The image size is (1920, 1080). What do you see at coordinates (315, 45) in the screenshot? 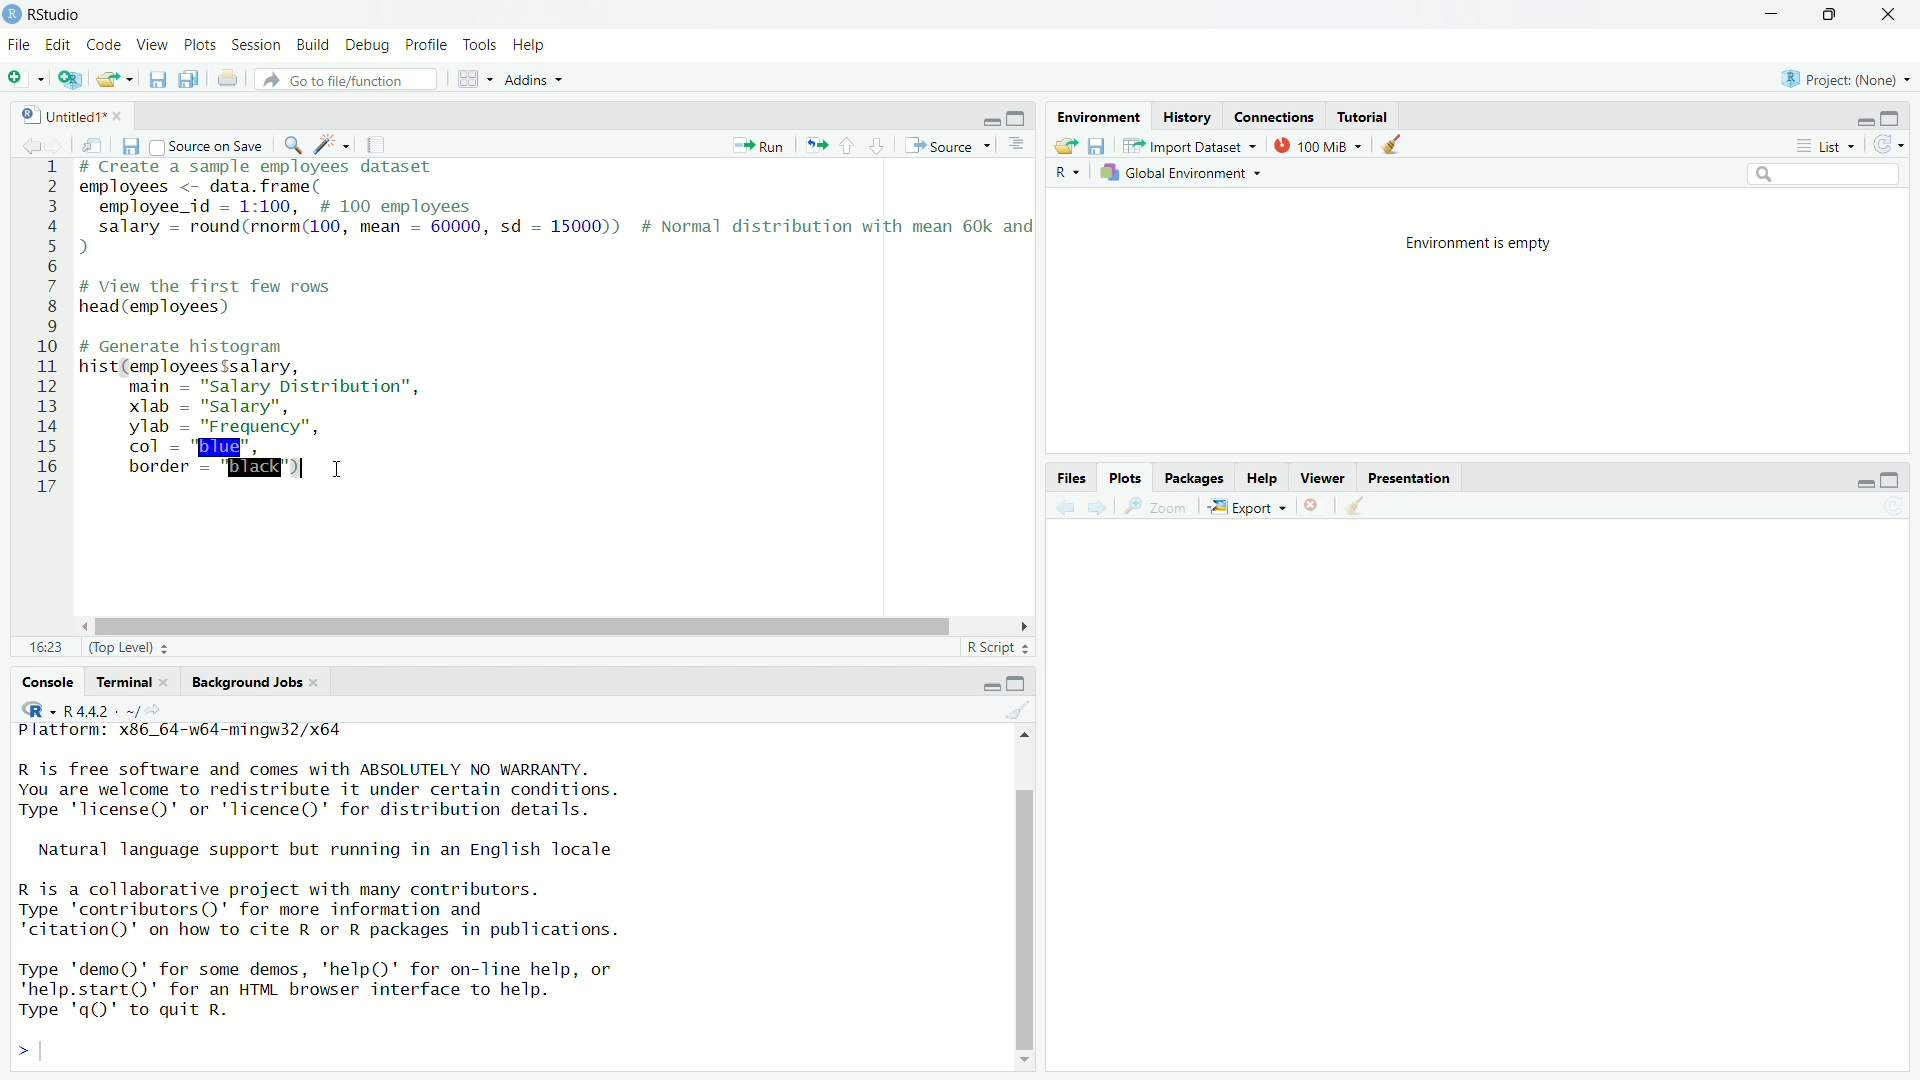
I see `Build` at bounding box center [315, 45].